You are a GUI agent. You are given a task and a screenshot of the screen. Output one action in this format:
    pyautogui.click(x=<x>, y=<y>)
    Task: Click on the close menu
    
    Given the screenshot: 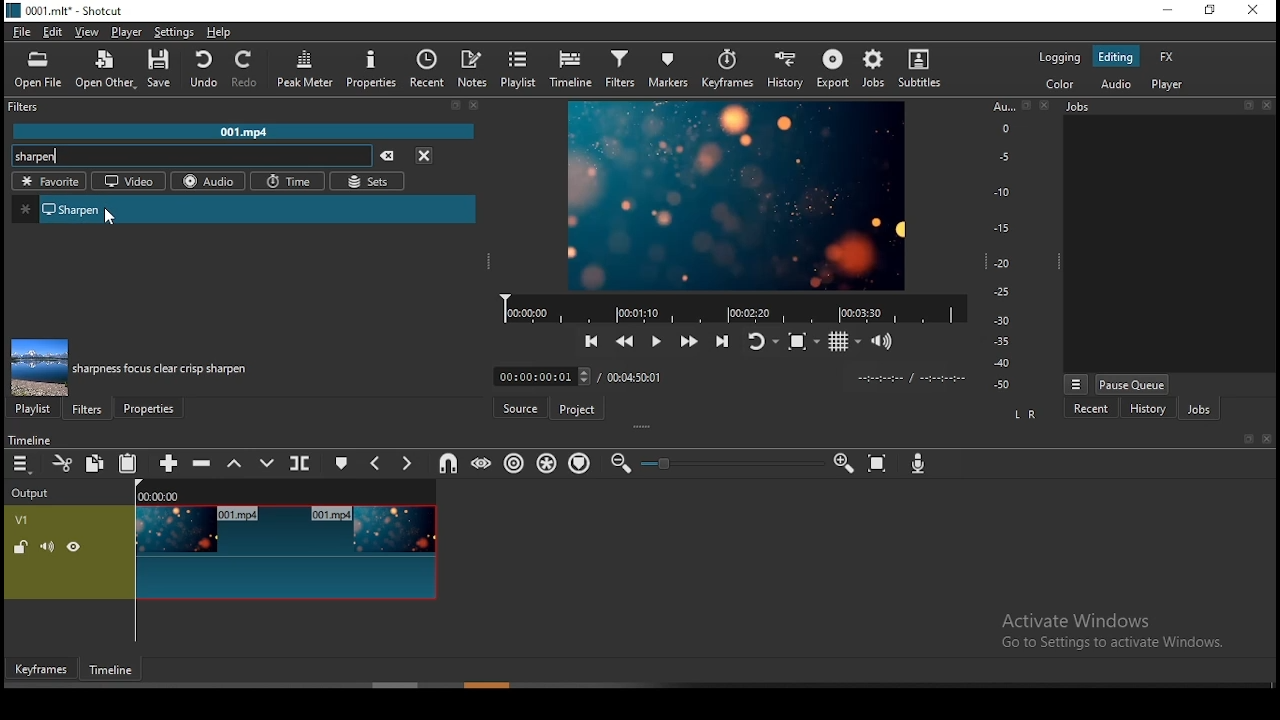 What is the action you would take?
    pyautogui.click(x=427, y=155)
    